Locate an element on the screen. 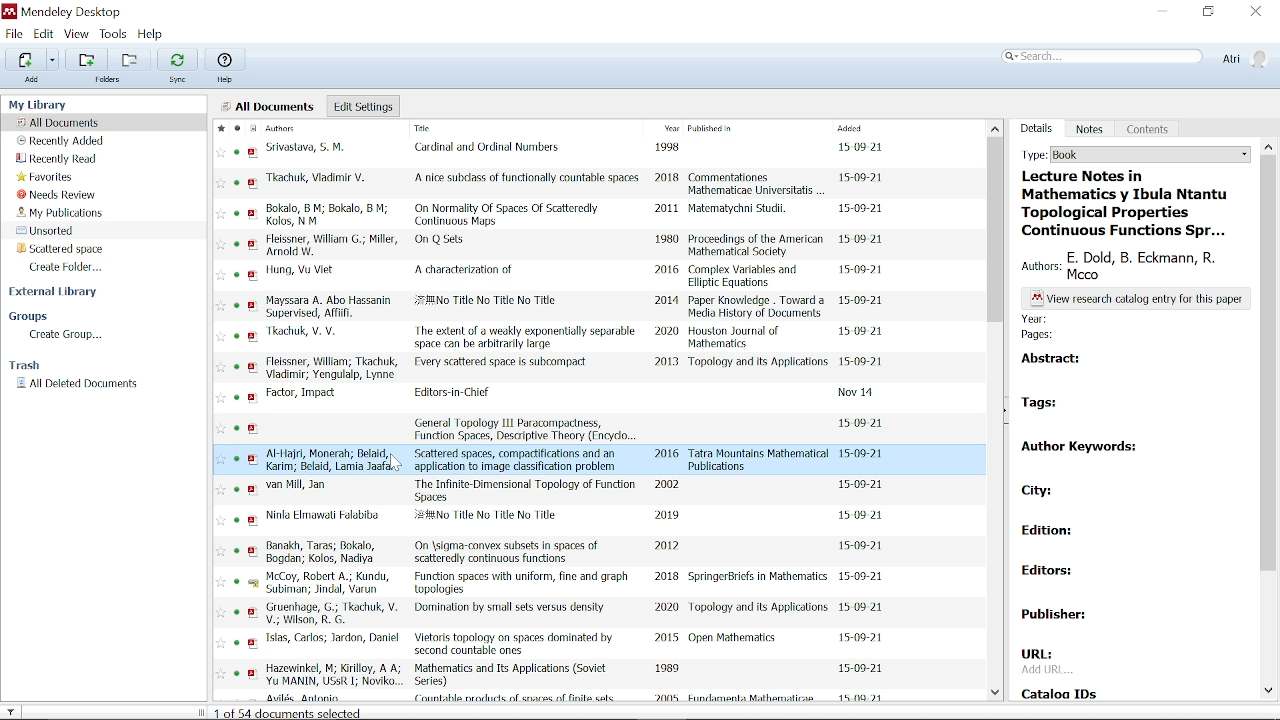  sync is located at coordinates (179, 81).